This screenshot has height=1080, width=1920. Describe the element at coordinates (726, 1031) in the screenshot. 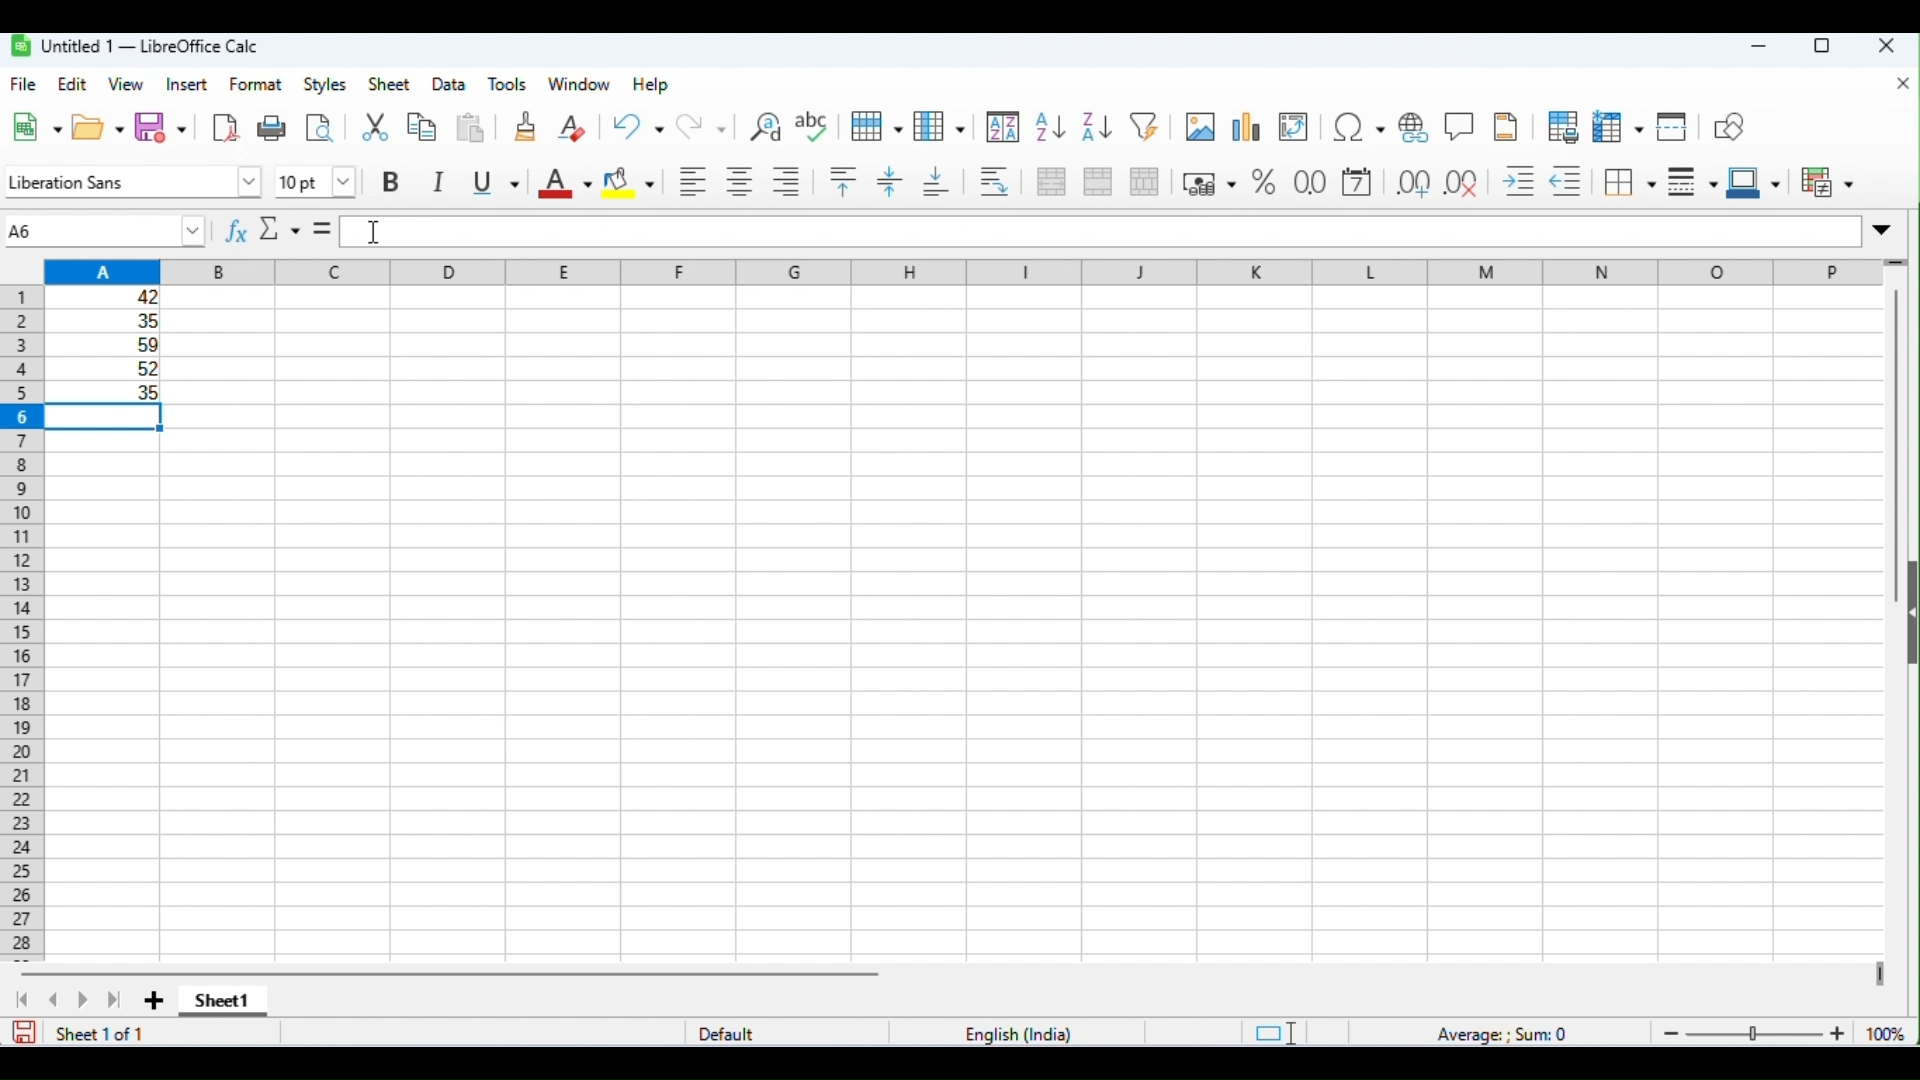

I see `default` at that location.